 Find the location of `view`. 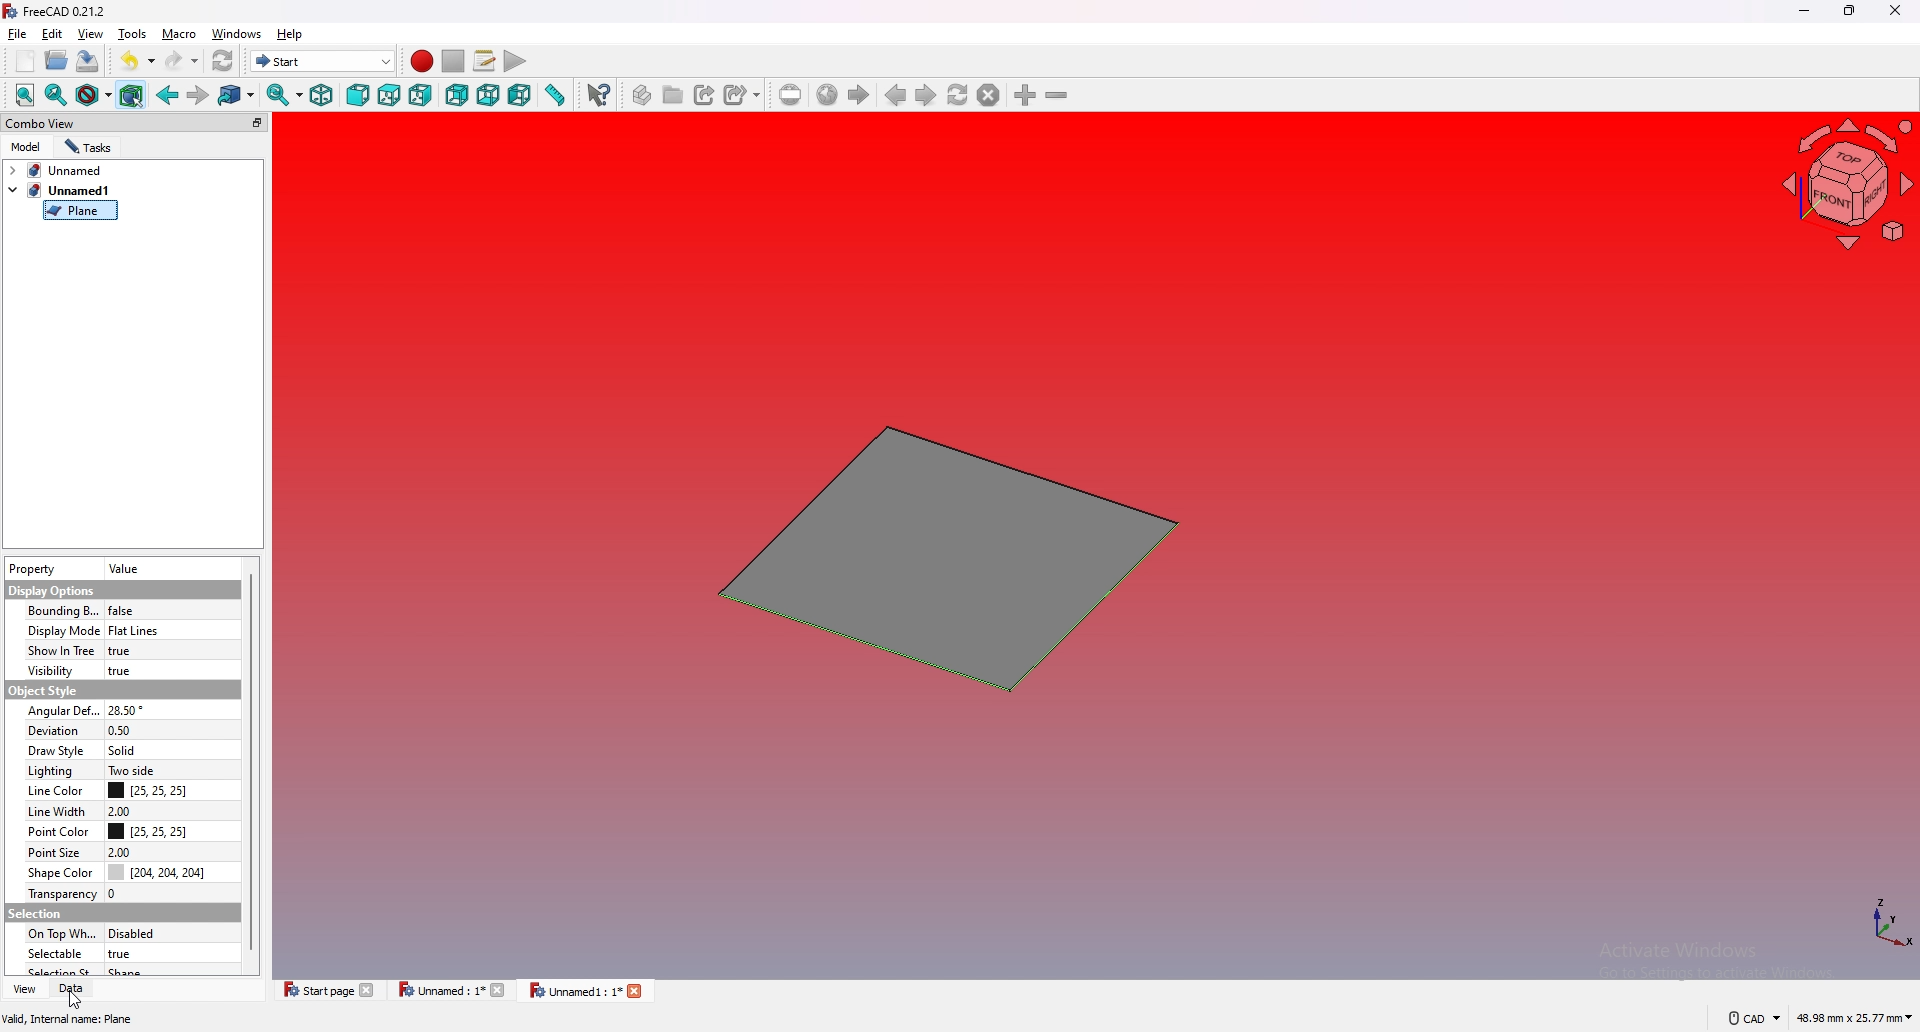

view is located at coordinates (91, 33).